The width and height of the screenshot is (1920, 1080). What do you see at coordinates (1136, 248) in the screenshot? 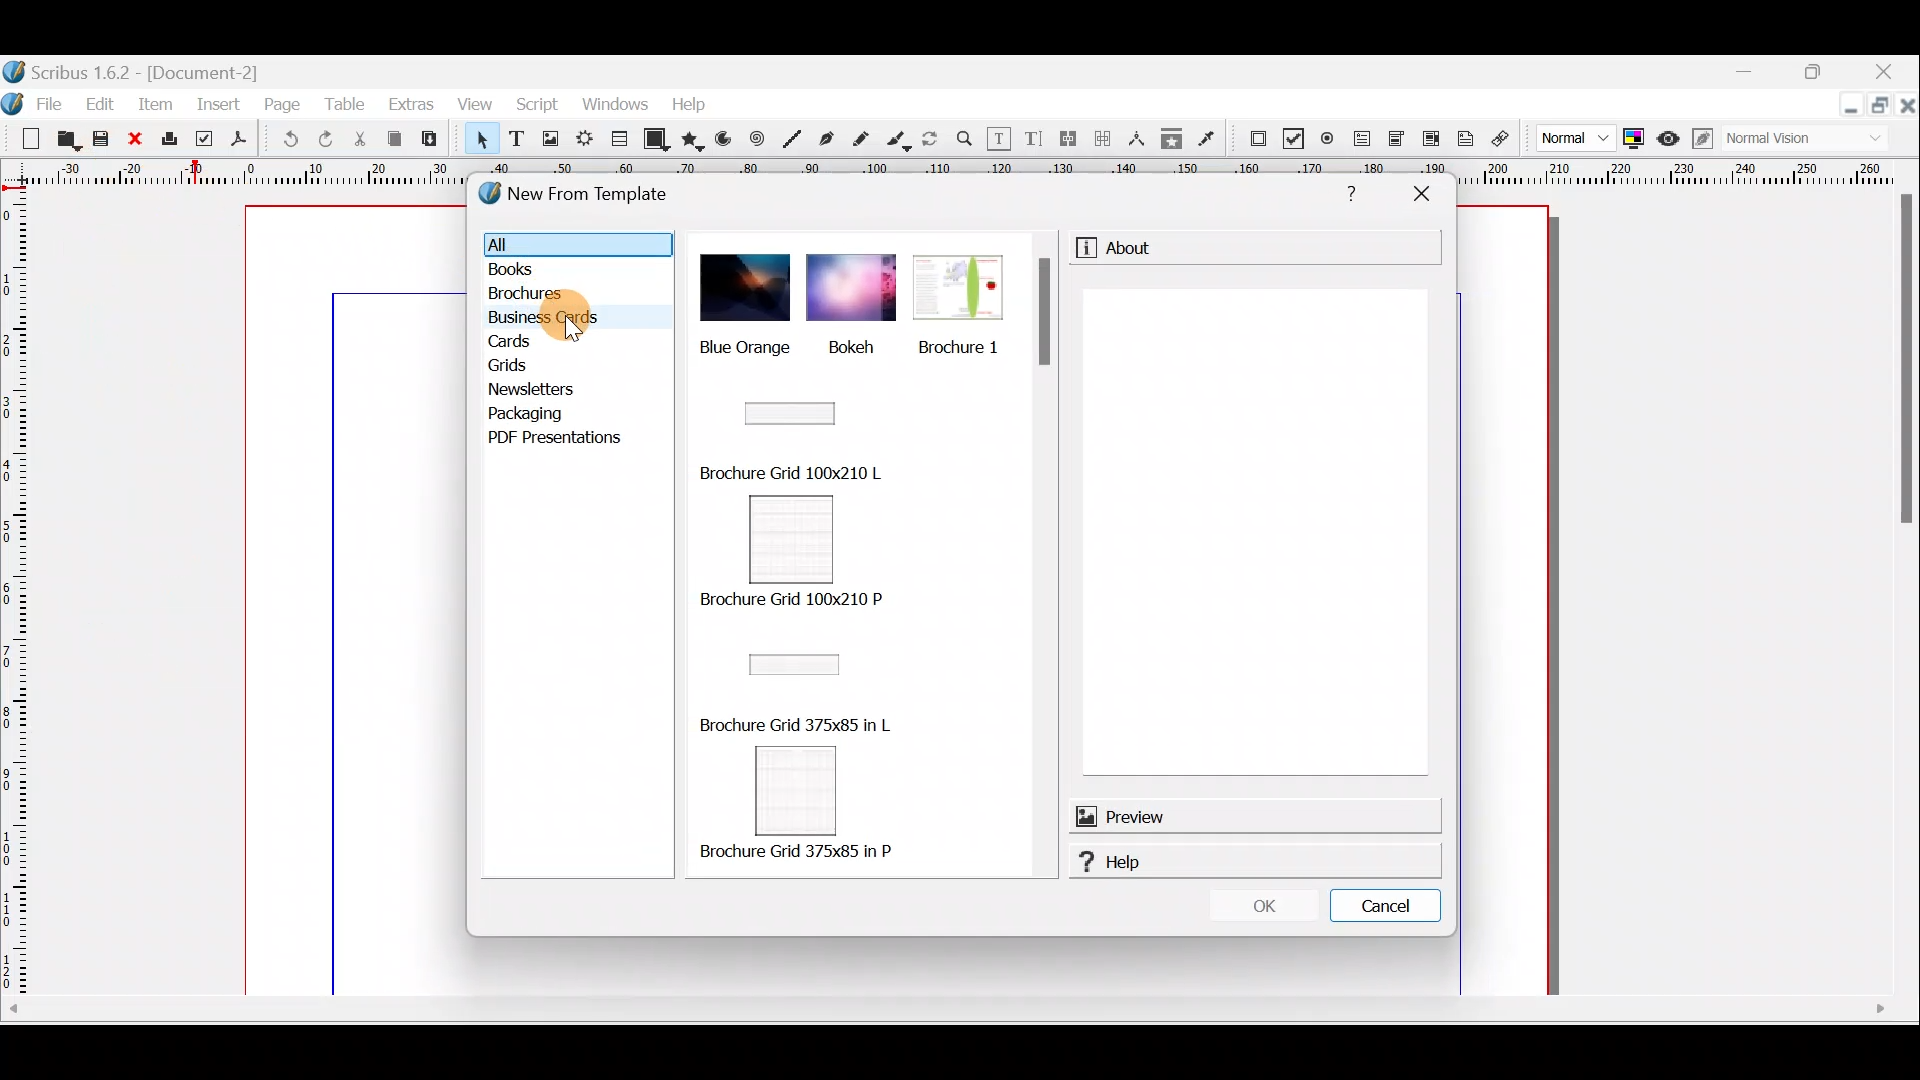
I see `About` at bounding box center [1136, 248].